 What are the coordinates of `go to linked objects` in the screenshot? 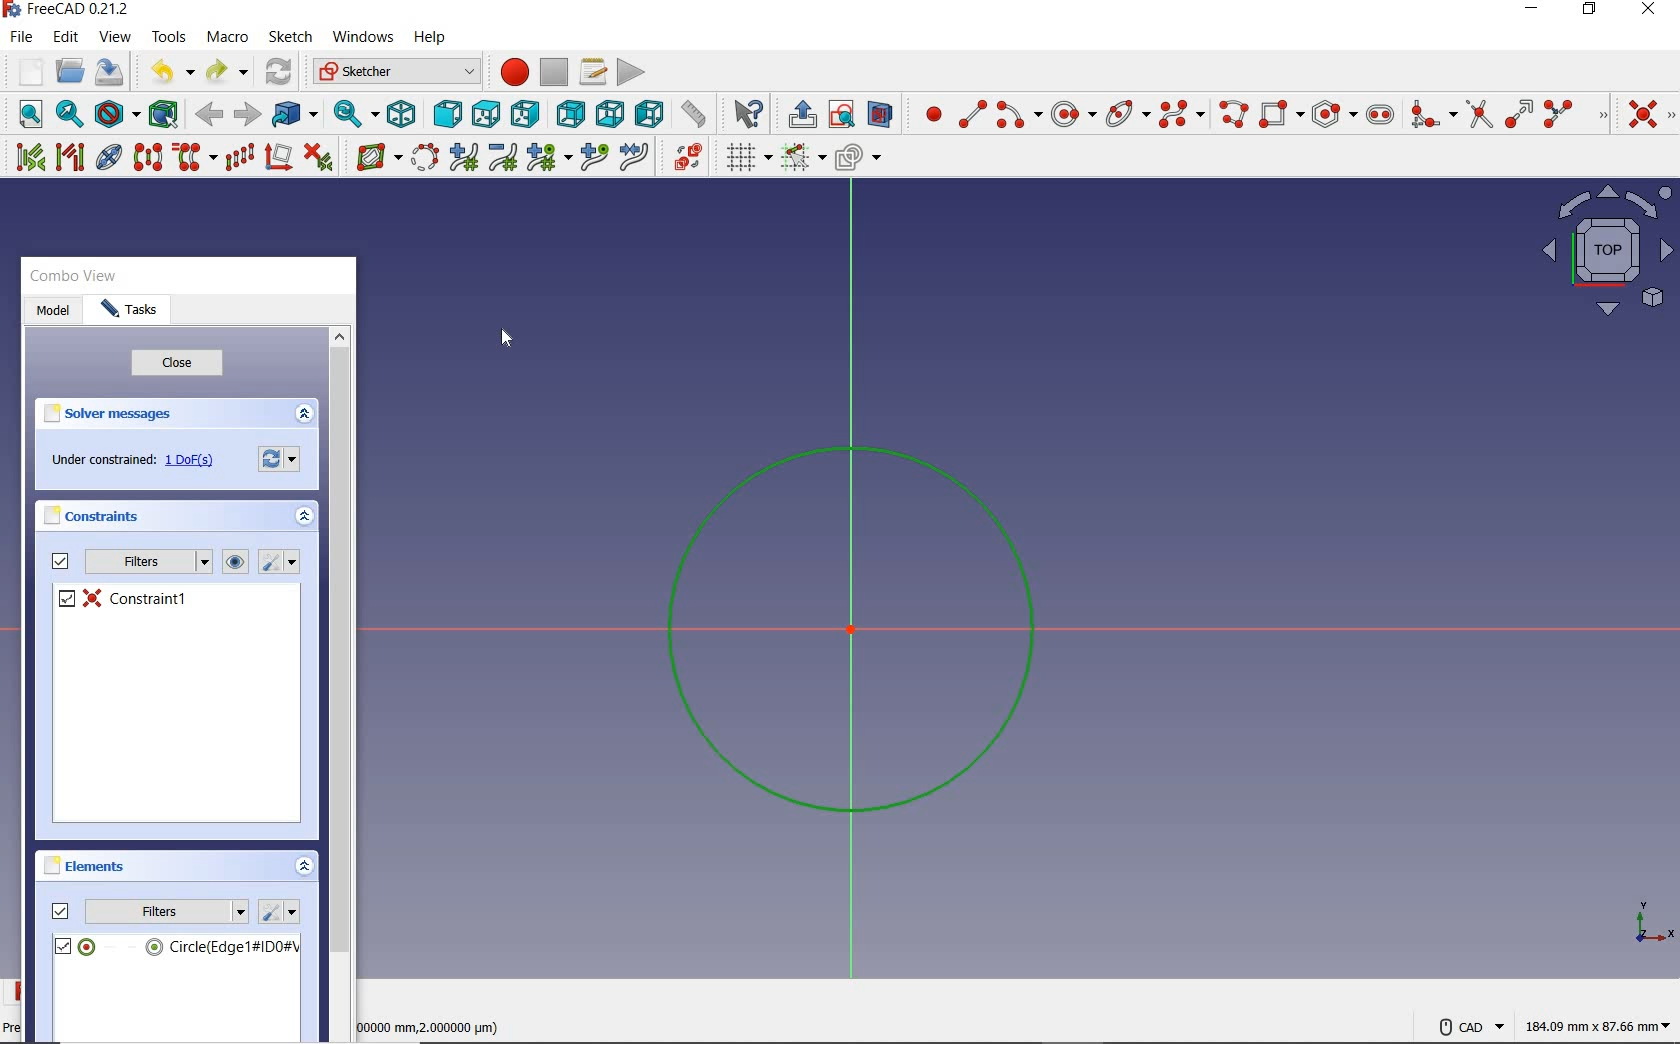 It's located at (294, 116).